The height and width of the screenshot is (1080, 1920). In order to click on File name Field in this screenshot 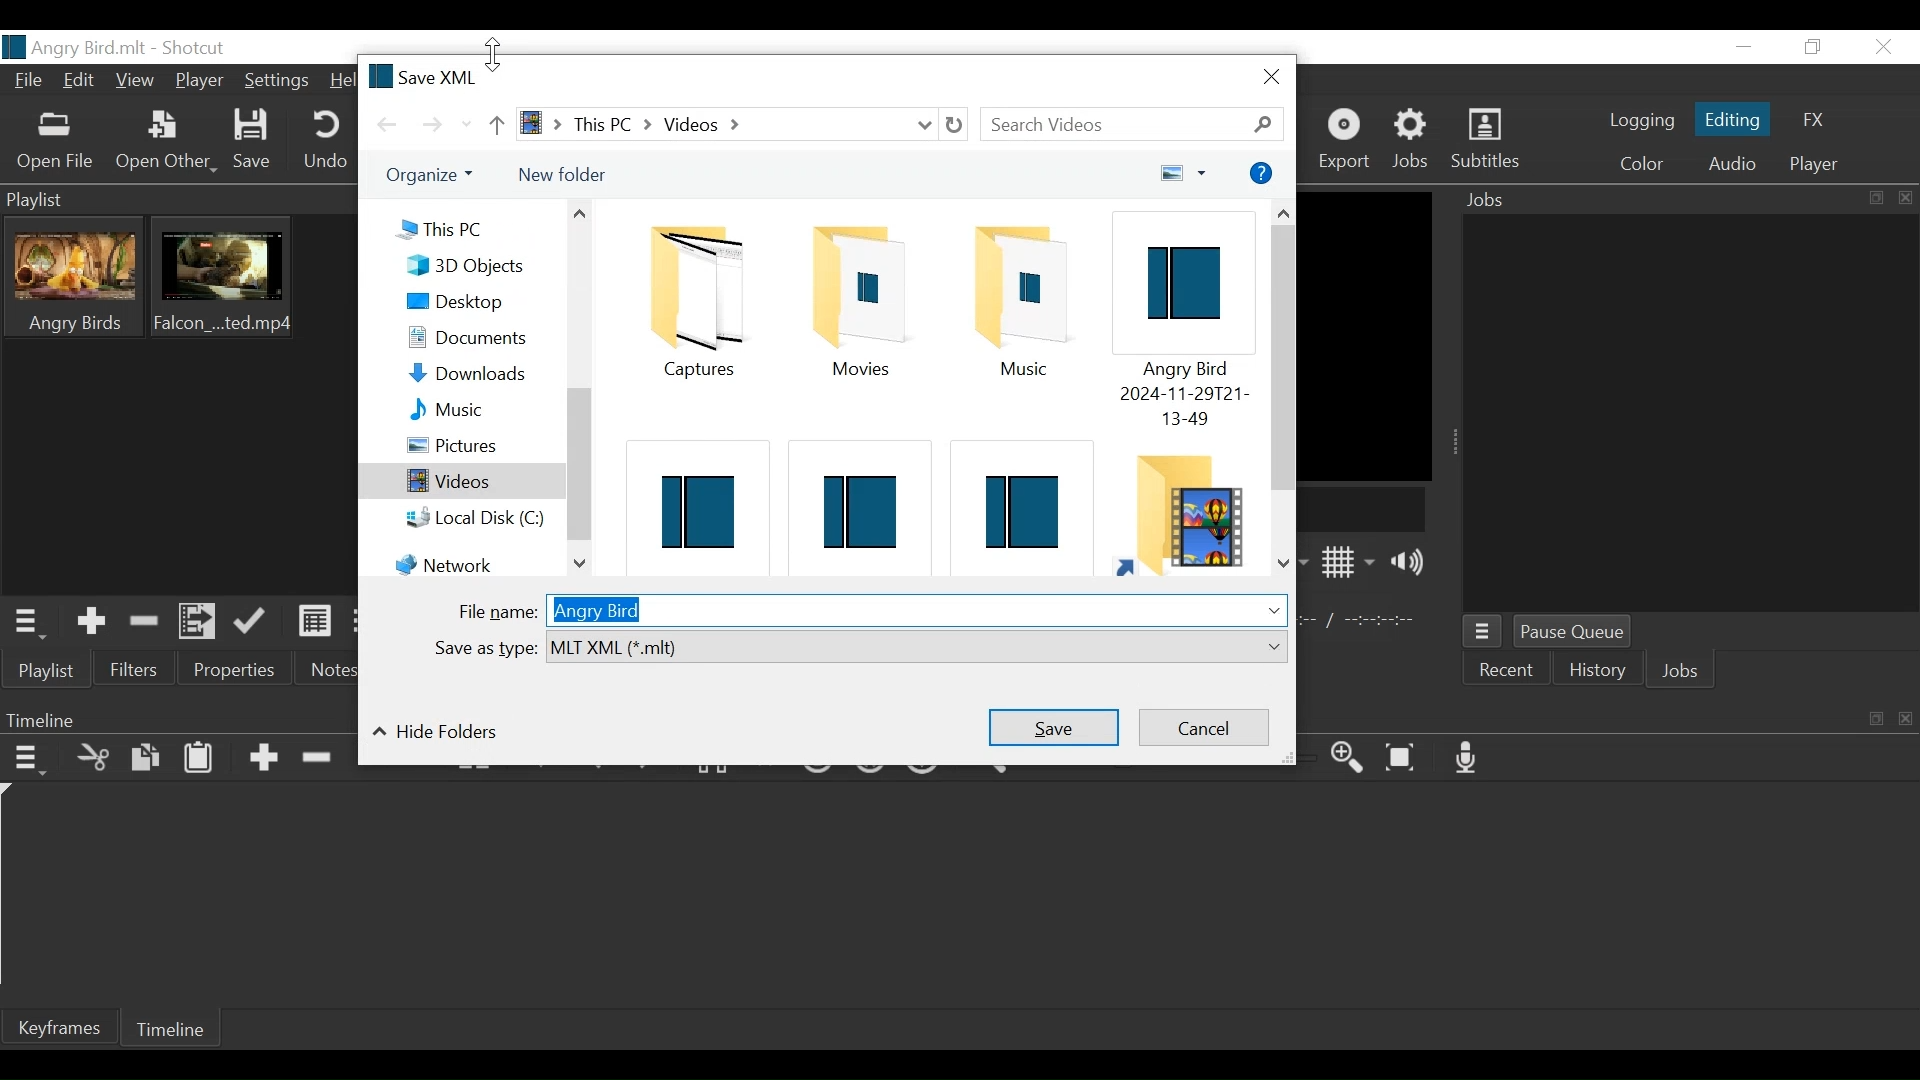, I will do `click(917, 608)`.